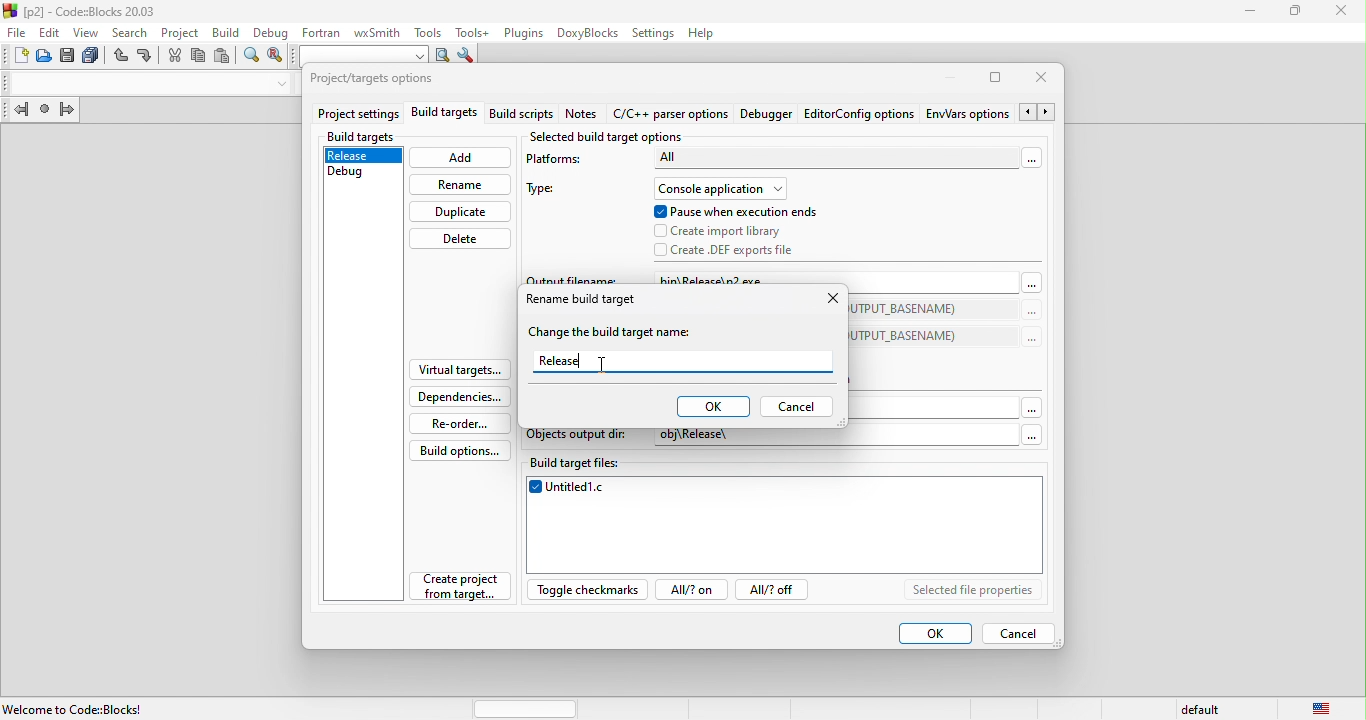 This screenshot has width=1366, height=720. Describe the element at coordinates (581, 301) in the screenshot. I see `Rename Build target` at that location.